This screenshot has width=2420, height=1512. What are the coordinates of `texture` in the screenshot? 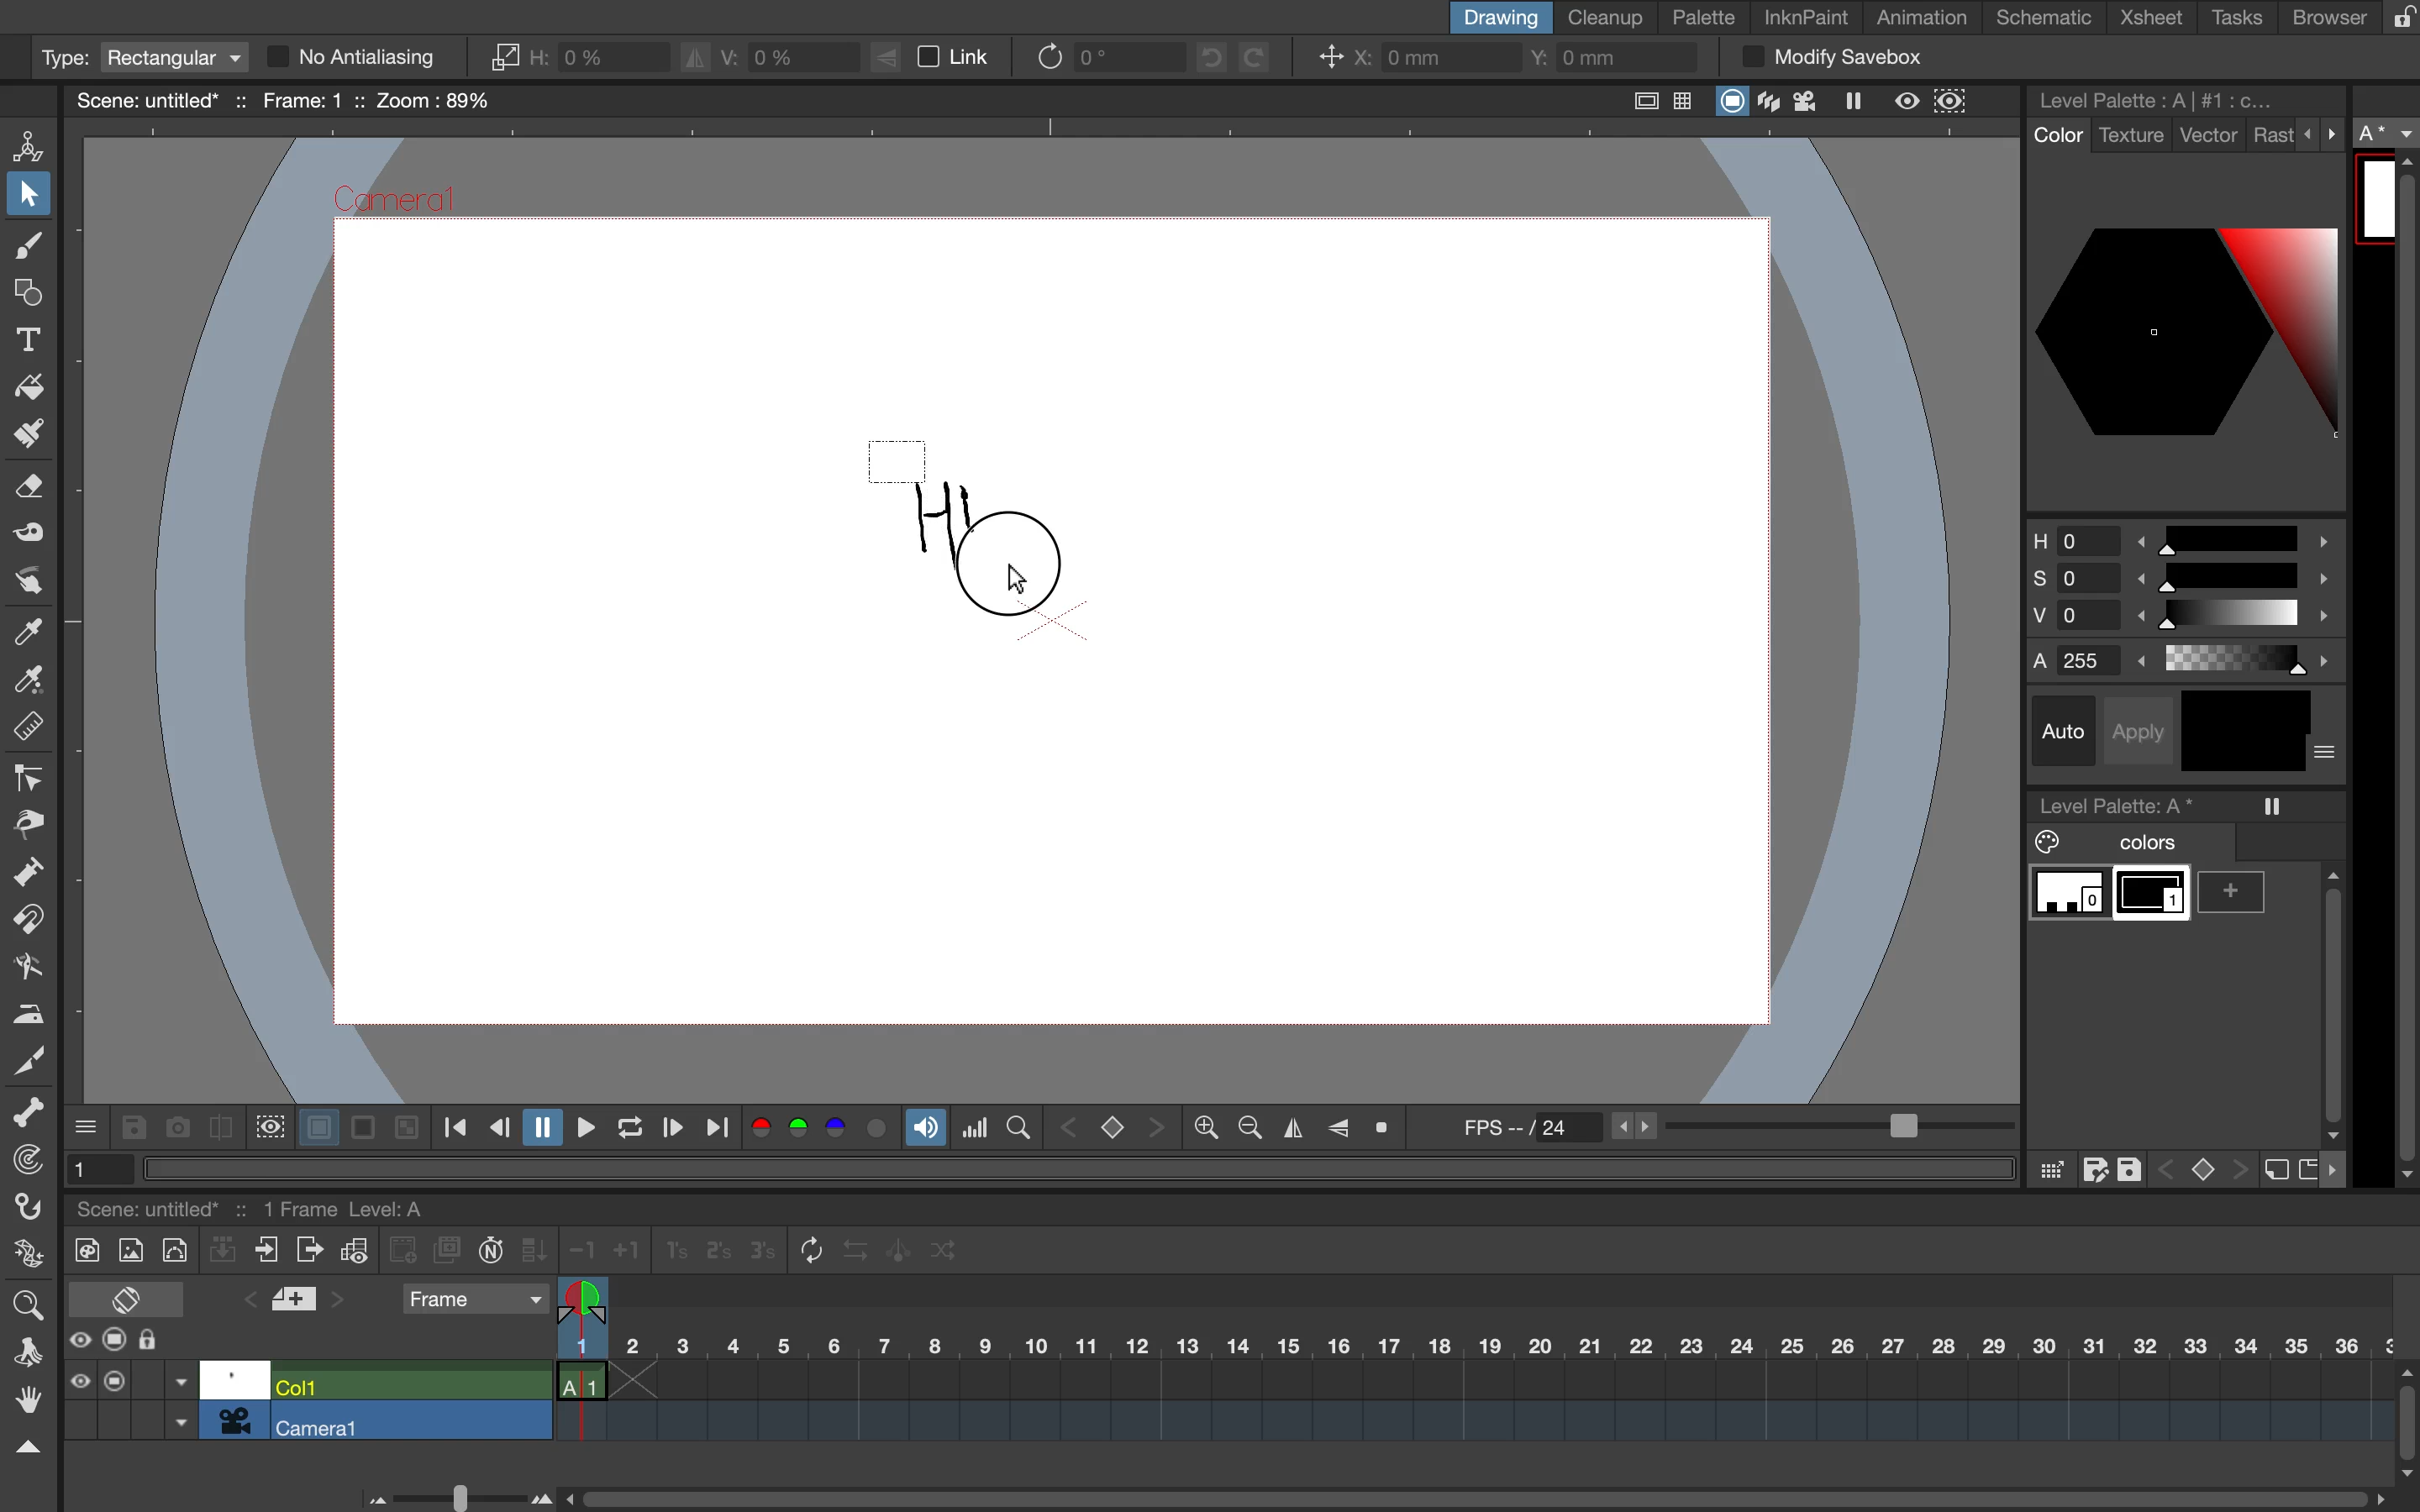 It's located at (2130, 136).